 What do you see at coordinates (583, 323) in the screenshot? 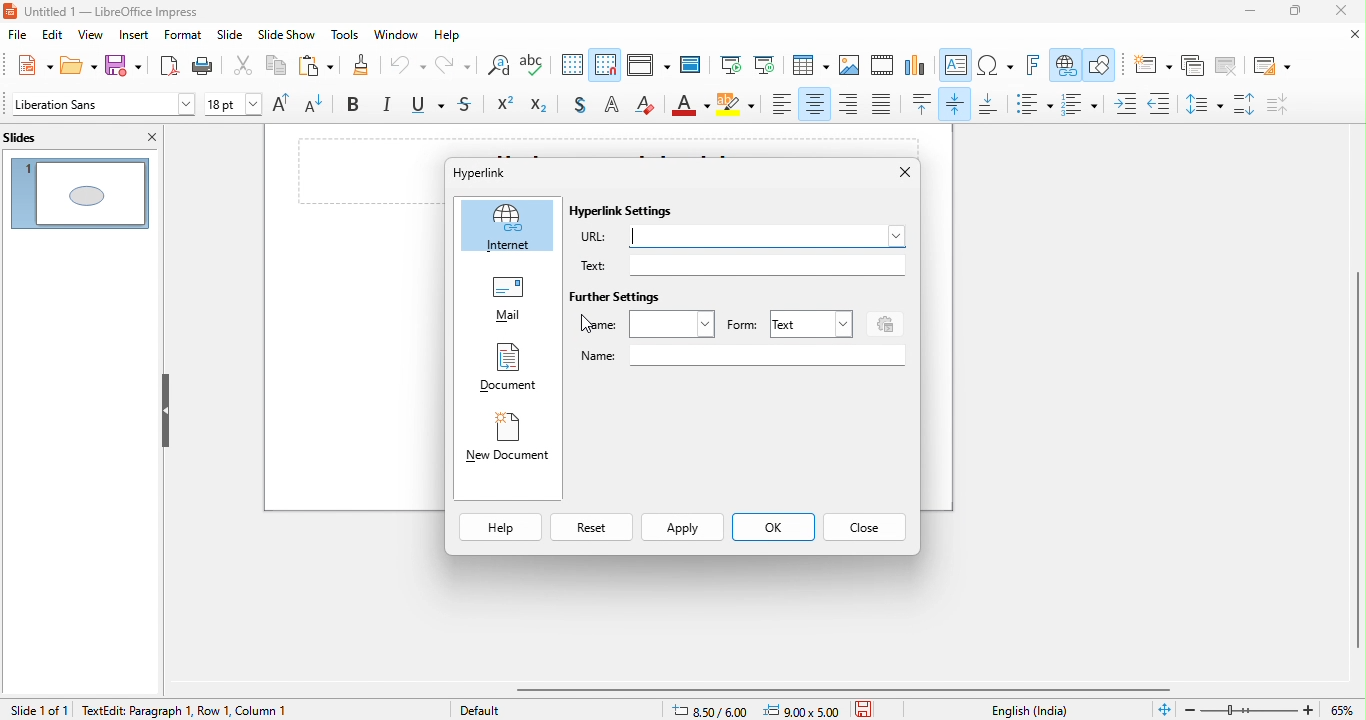
I see `cursor movement` at bounding box center [583, 323].